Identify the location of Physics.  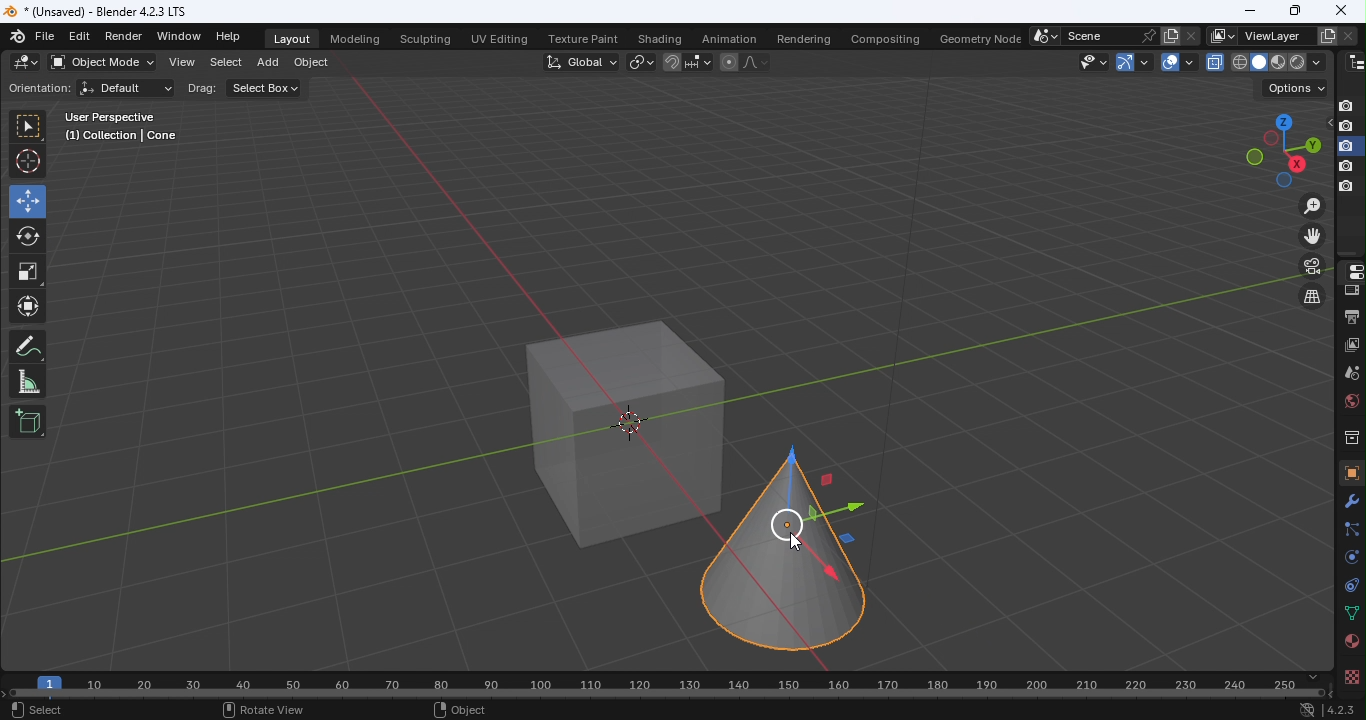
(1349, 556).